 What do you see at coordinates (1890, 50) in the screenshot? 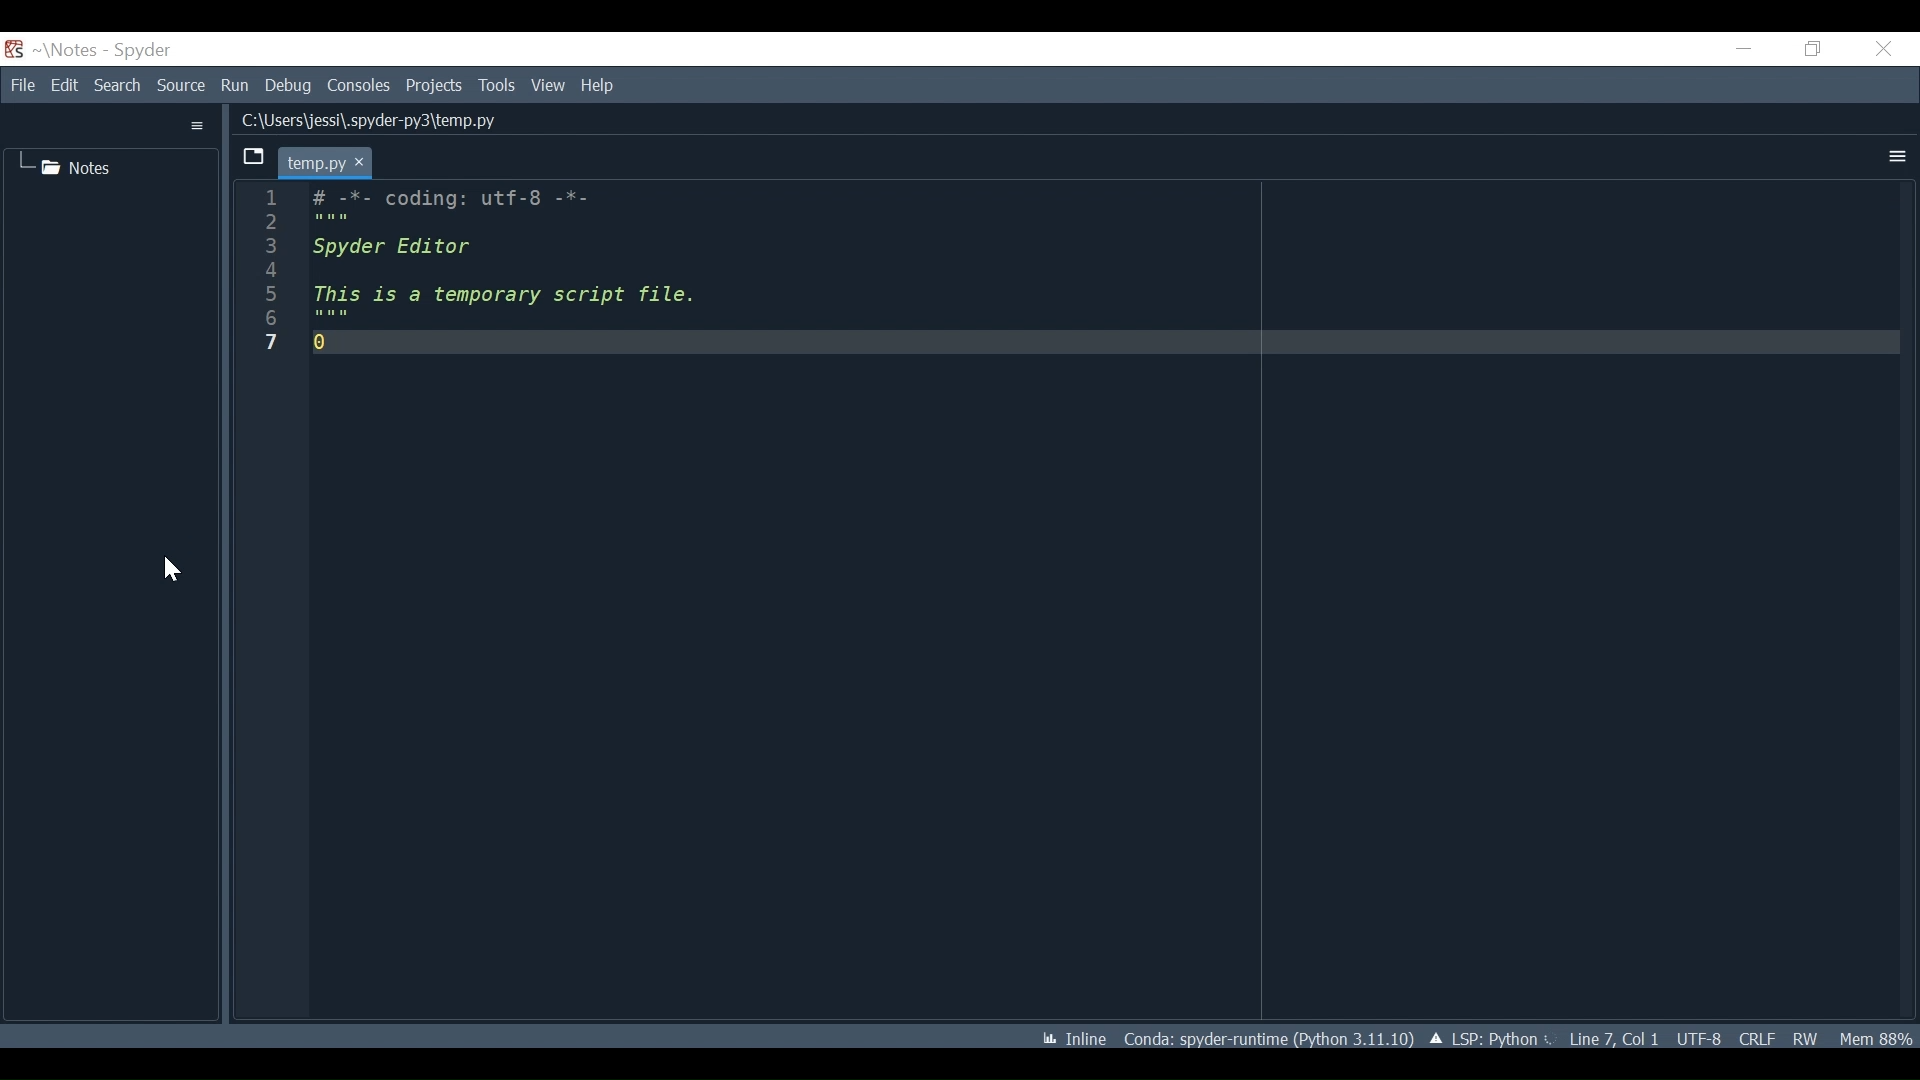
I see `Close` at bounding box center [1890, 50].